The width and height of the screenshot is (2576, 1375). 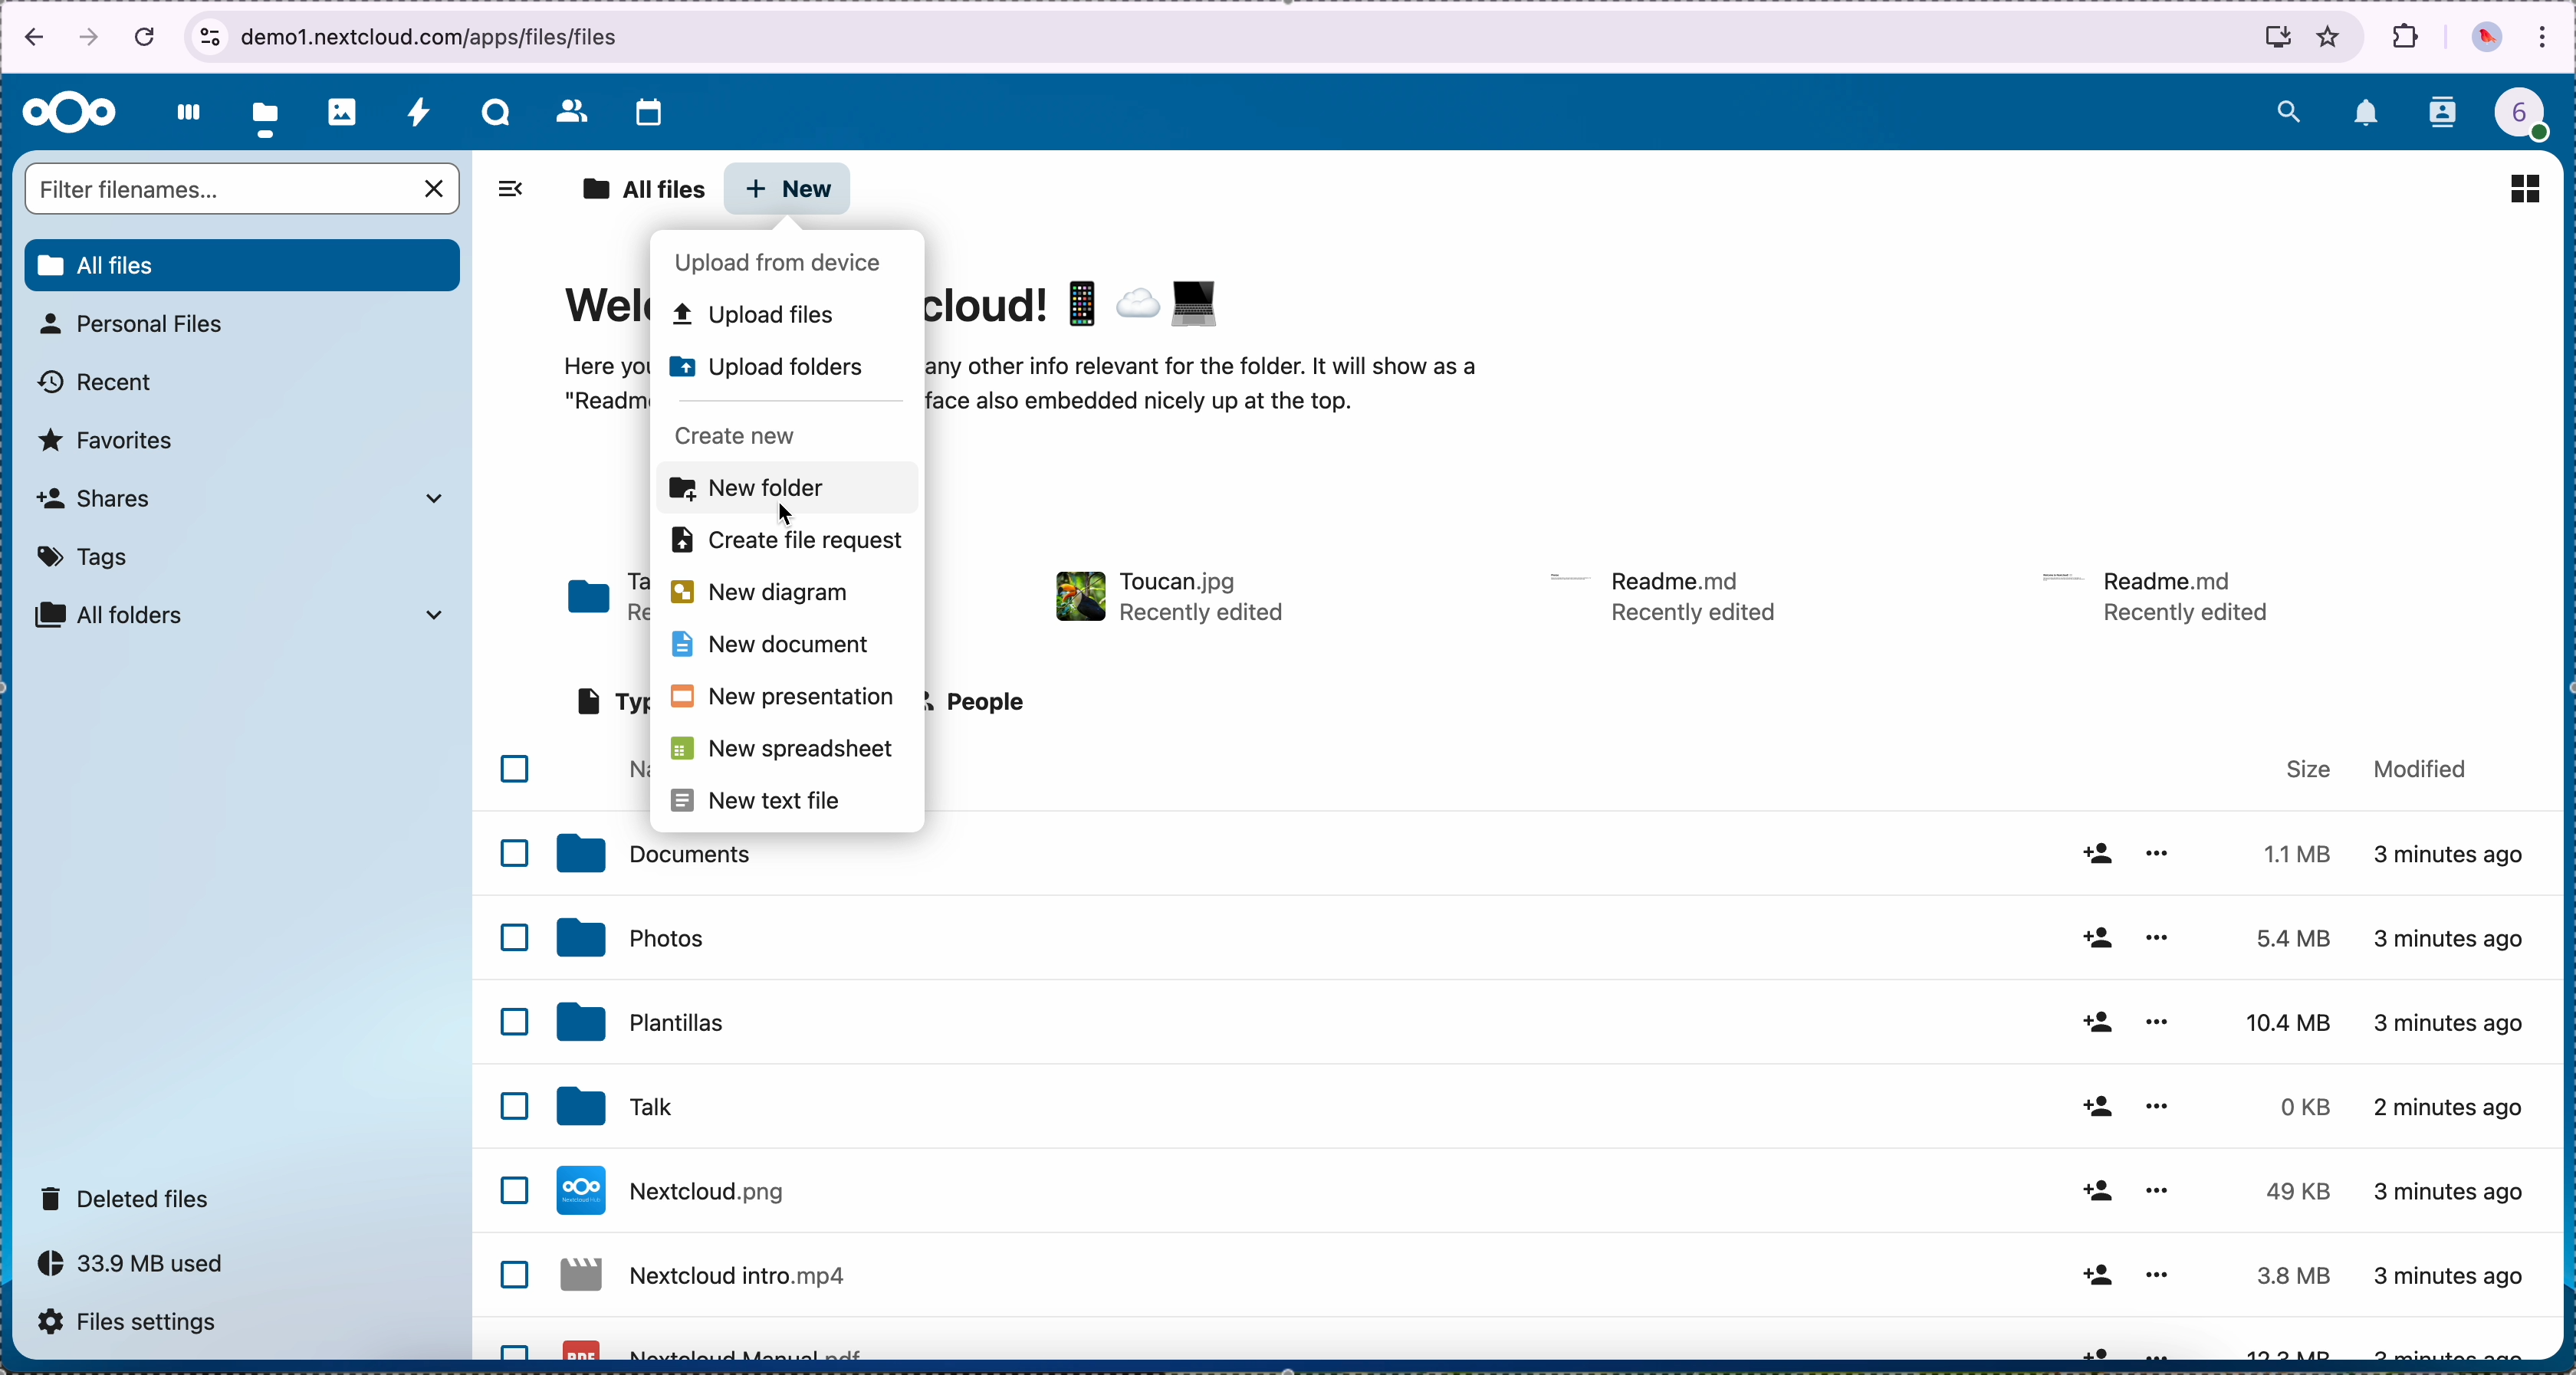 I want to click on favorites, so click(x=2330, y=36).